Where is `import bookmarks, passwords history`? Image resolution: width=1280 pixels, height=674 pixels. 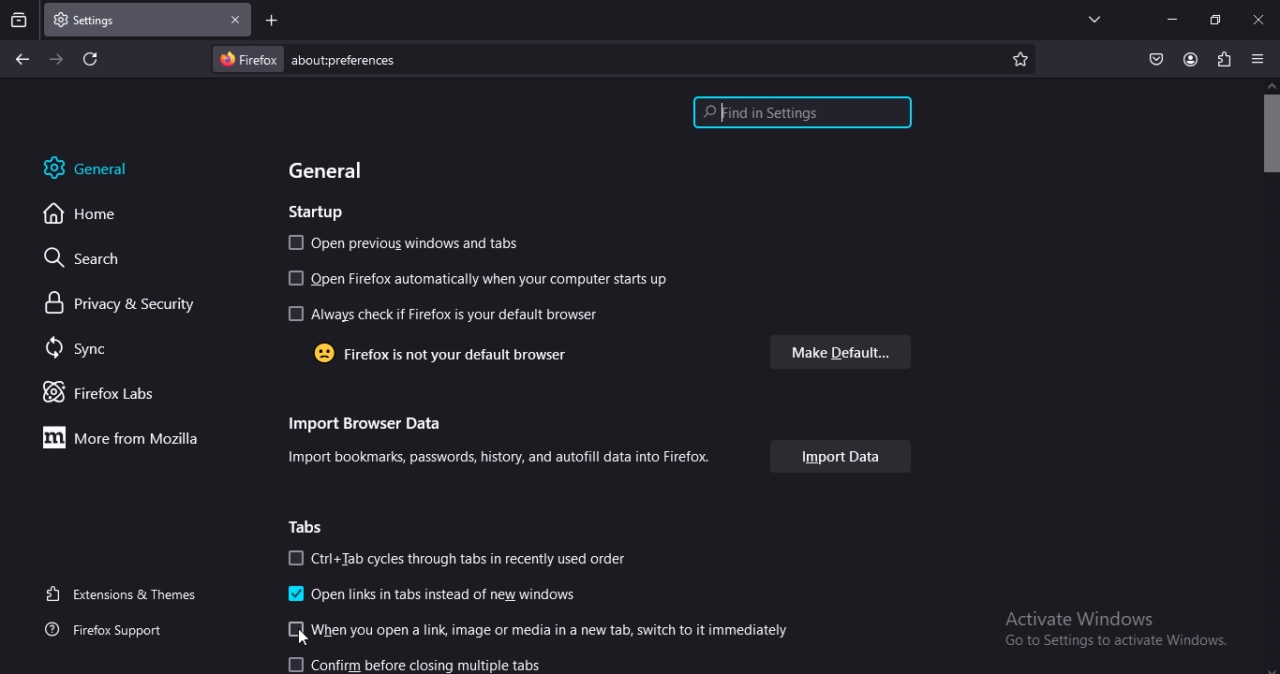 import bookmarks, passwords history is located at coordinates (518, 455).